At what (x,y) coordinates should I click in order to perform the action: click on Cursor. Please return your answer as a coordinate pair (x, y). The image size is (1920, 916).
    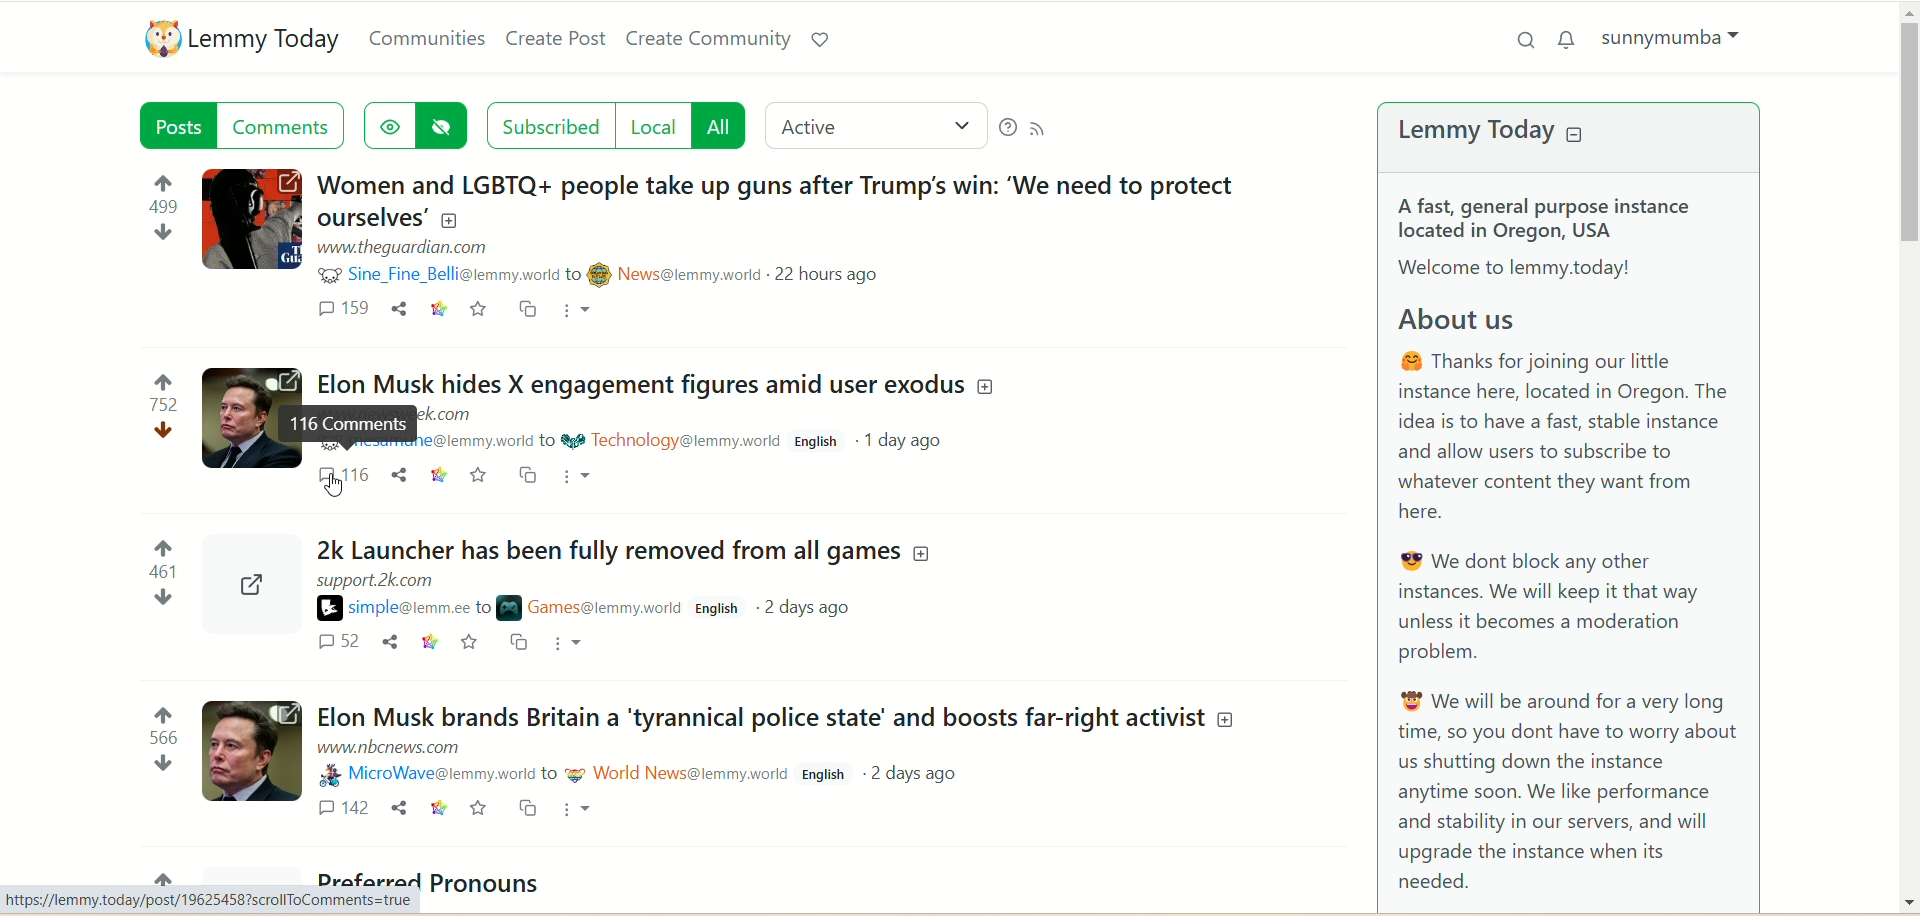
    Looking at the image, I should click on (338, 487).